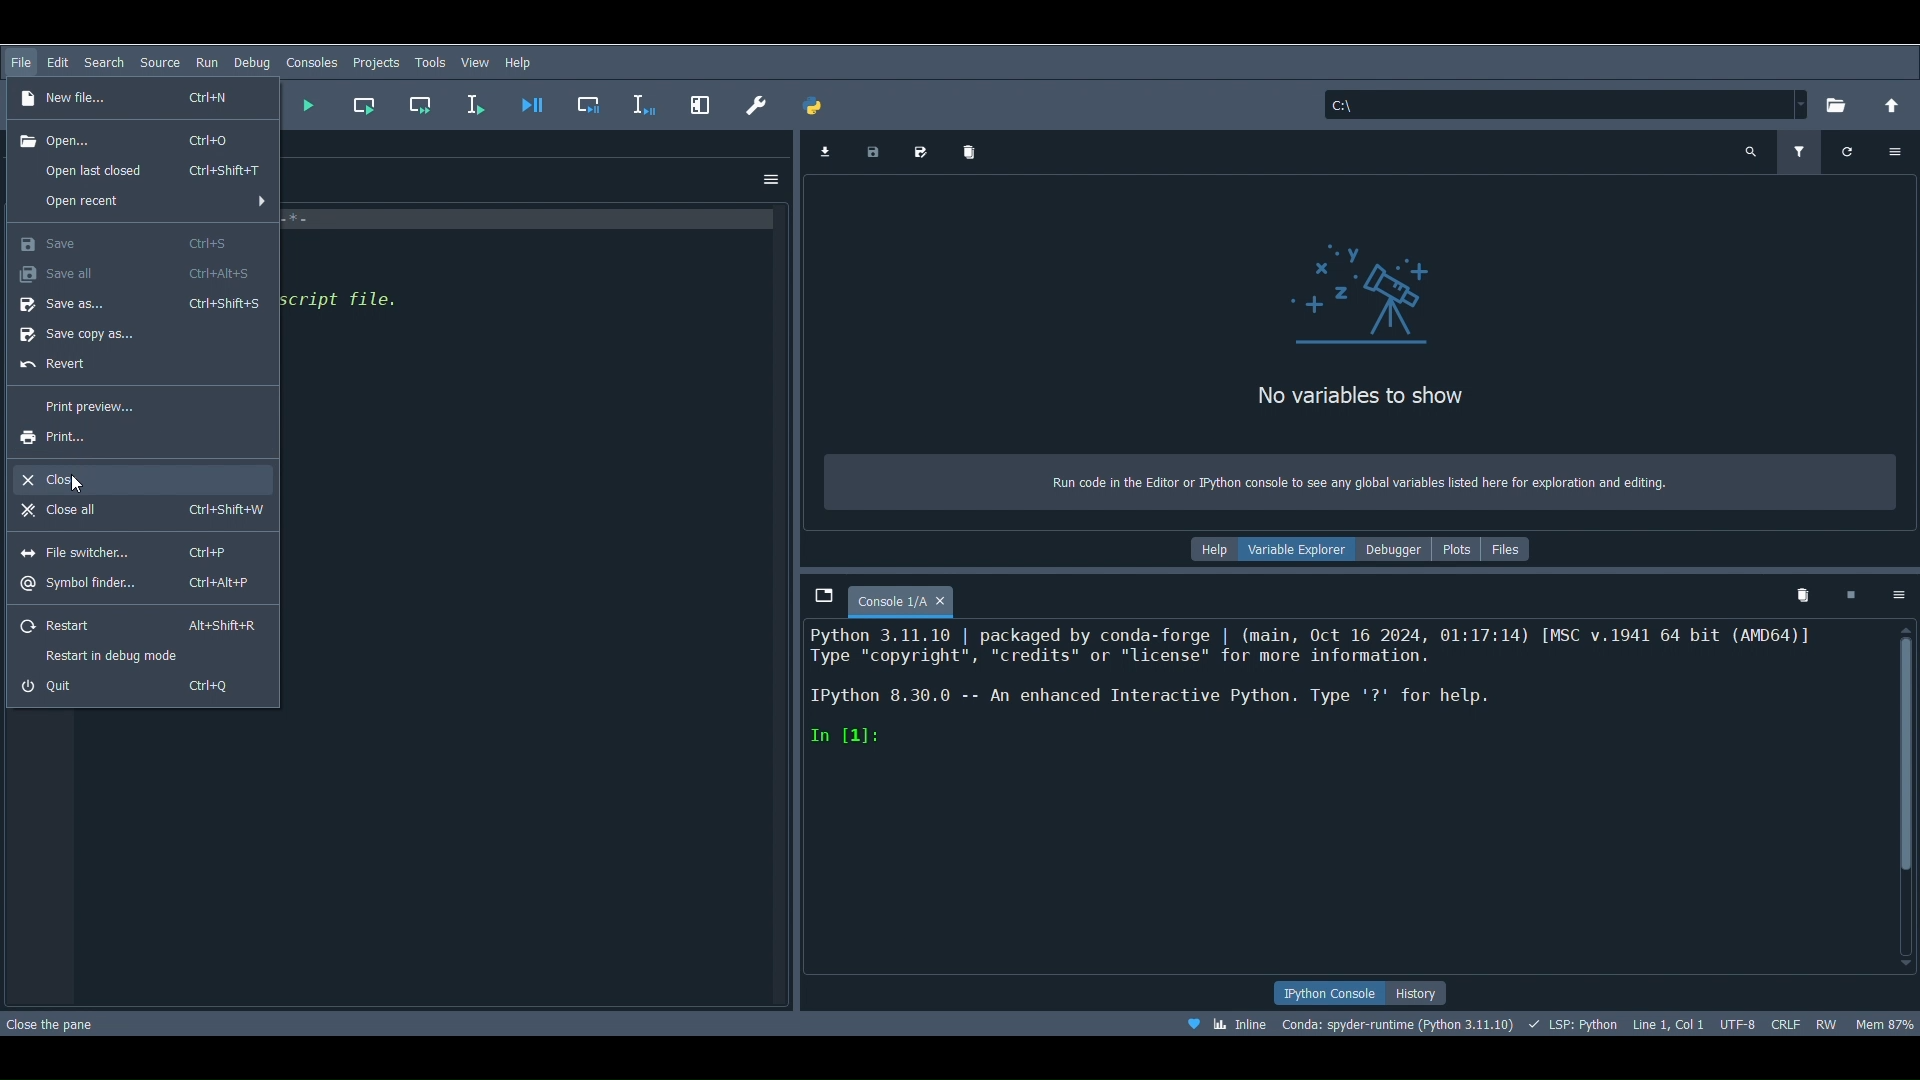  What do you see at coordinates (1849, 150) in the screenshot?
I see `Refresh variables (Ctrl + R)` at bounding box center [1849, 150].